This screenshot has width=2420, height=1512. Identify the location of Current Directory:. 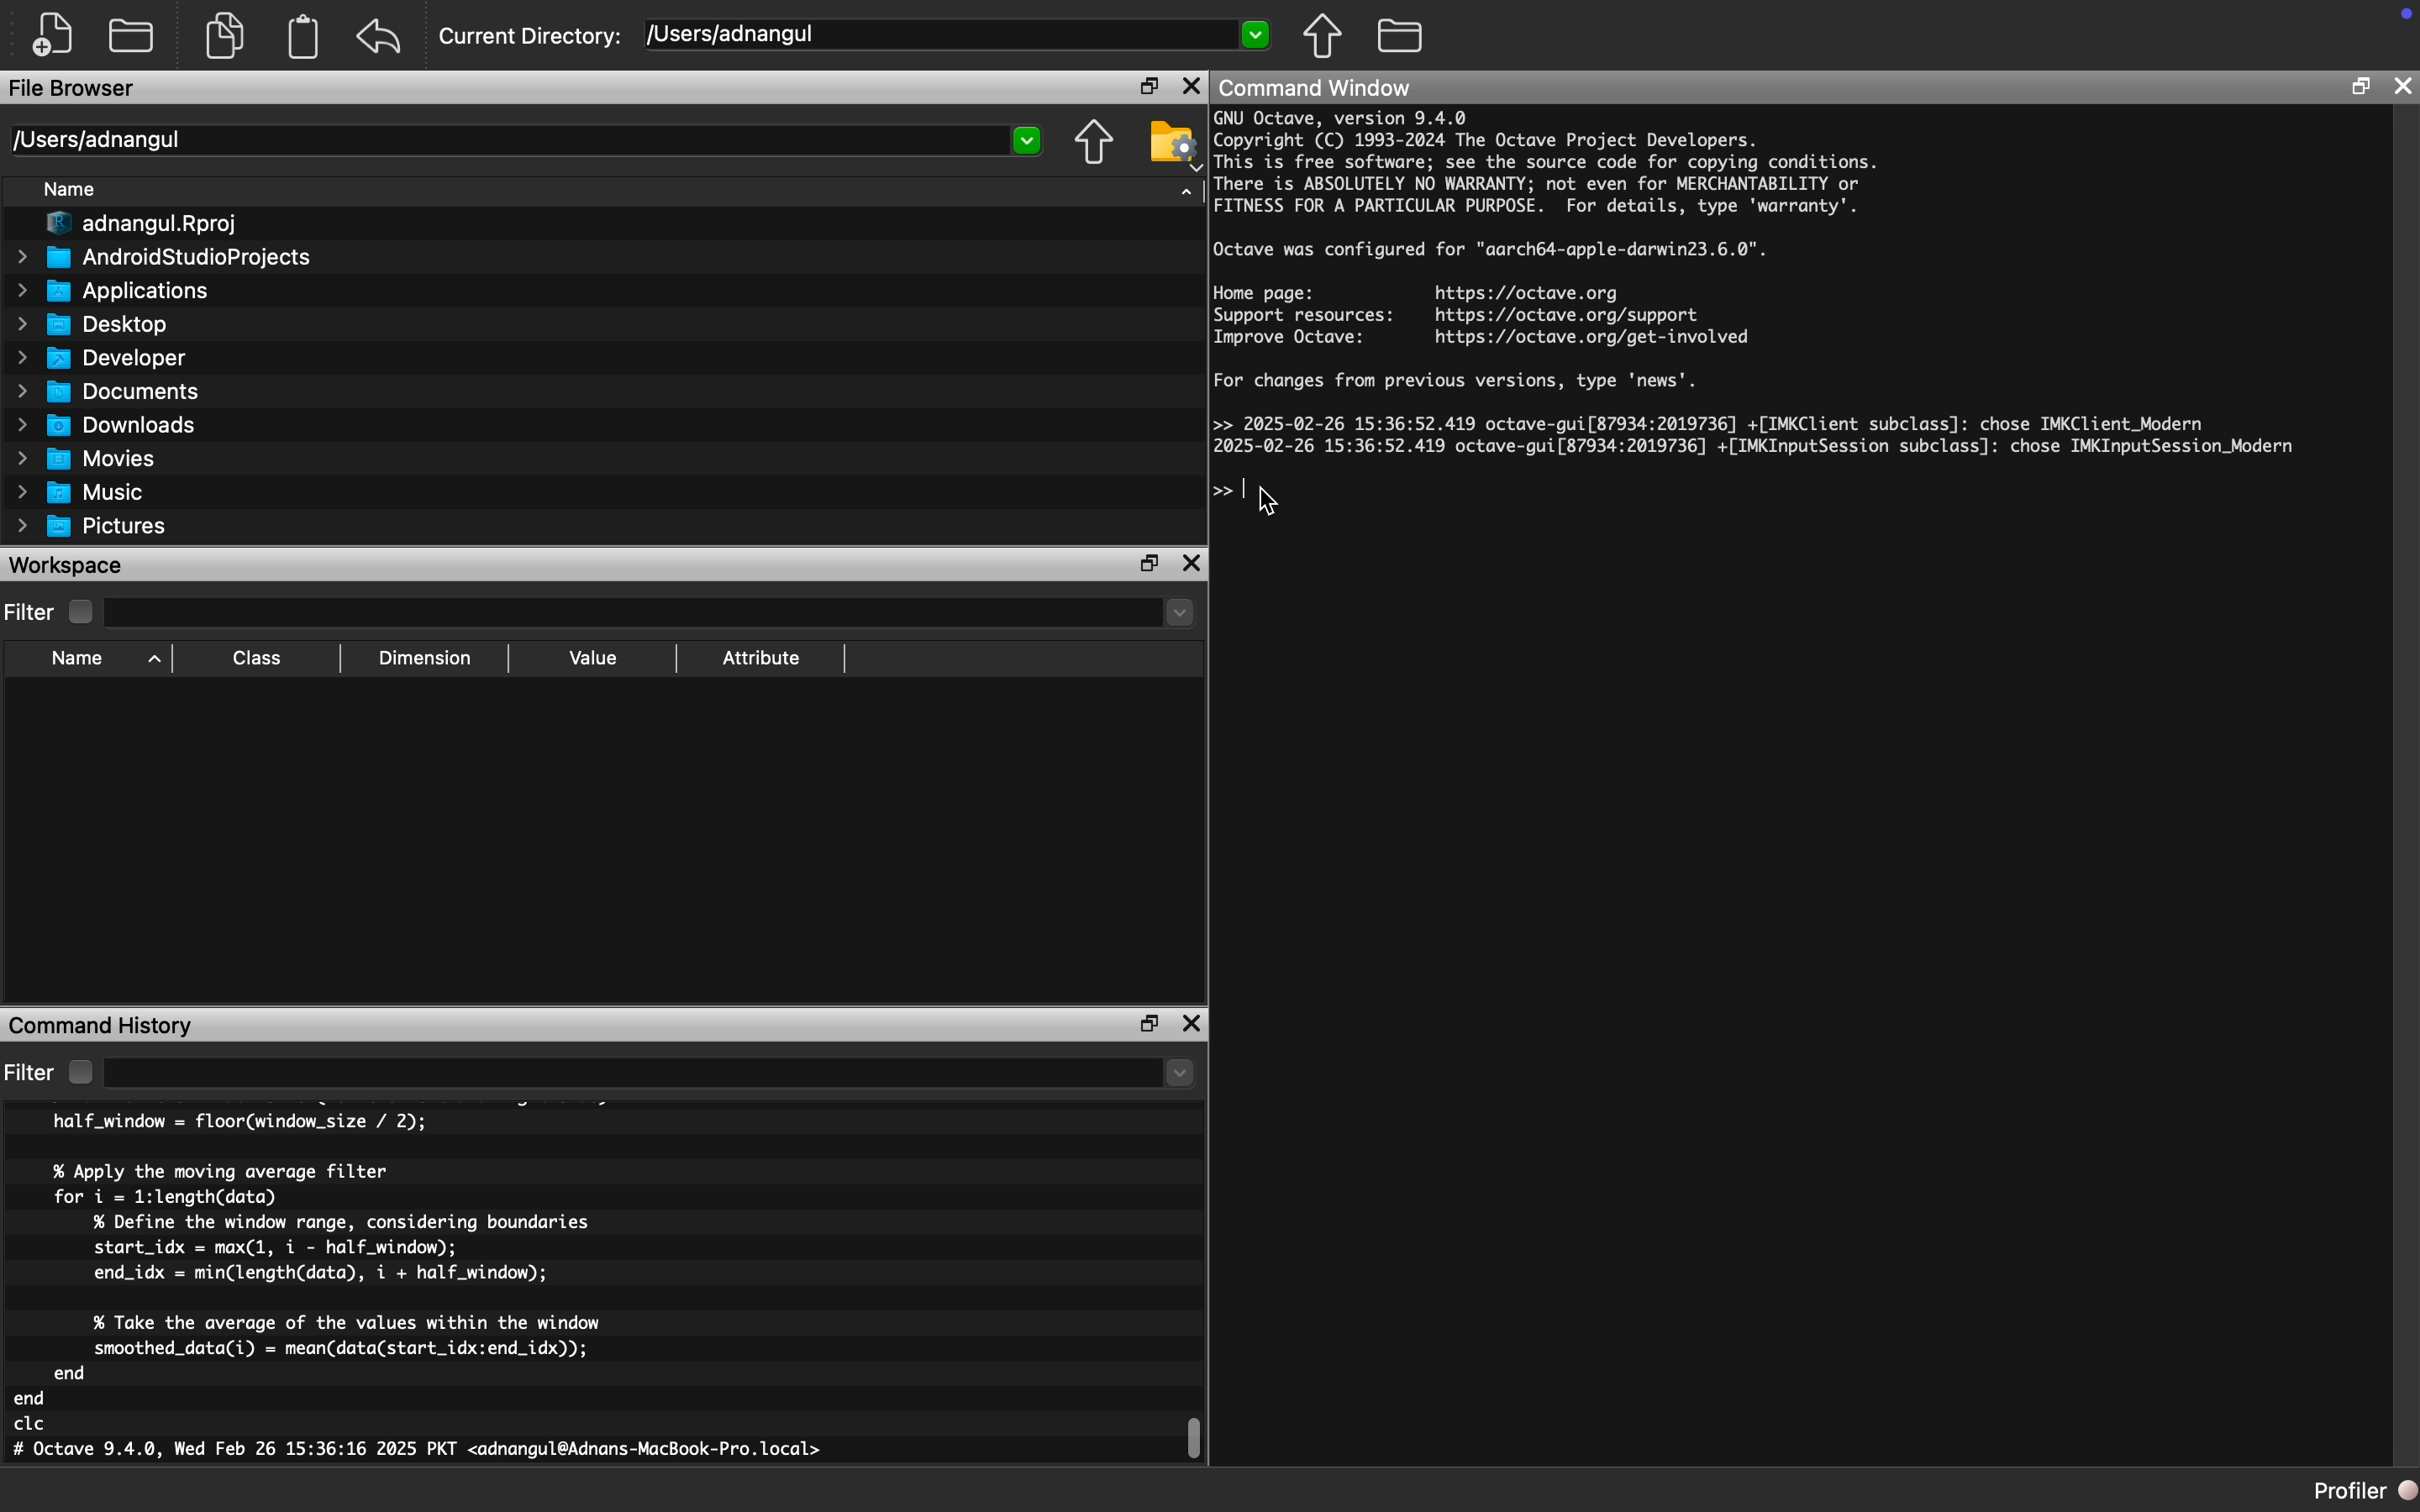
(534, 39).